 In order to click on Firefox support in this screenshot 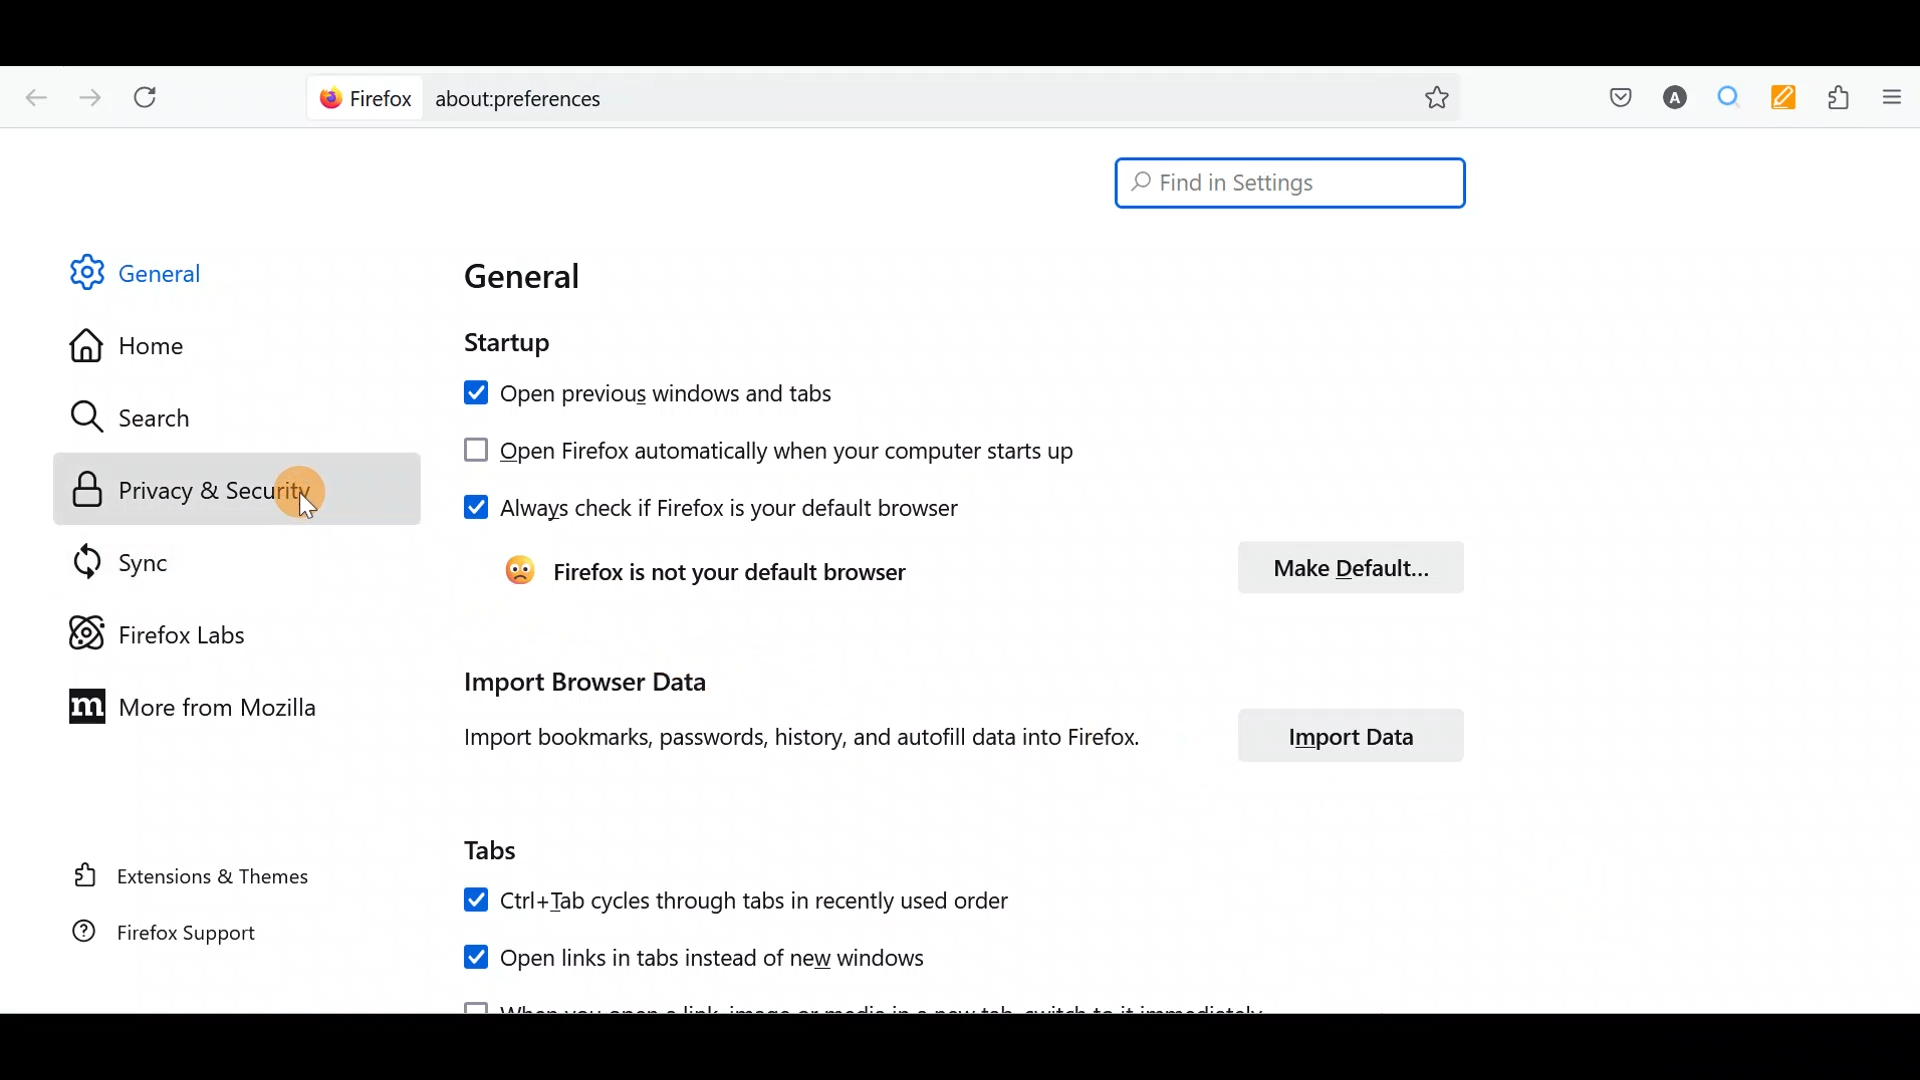, I will do `click(190, 942)`.